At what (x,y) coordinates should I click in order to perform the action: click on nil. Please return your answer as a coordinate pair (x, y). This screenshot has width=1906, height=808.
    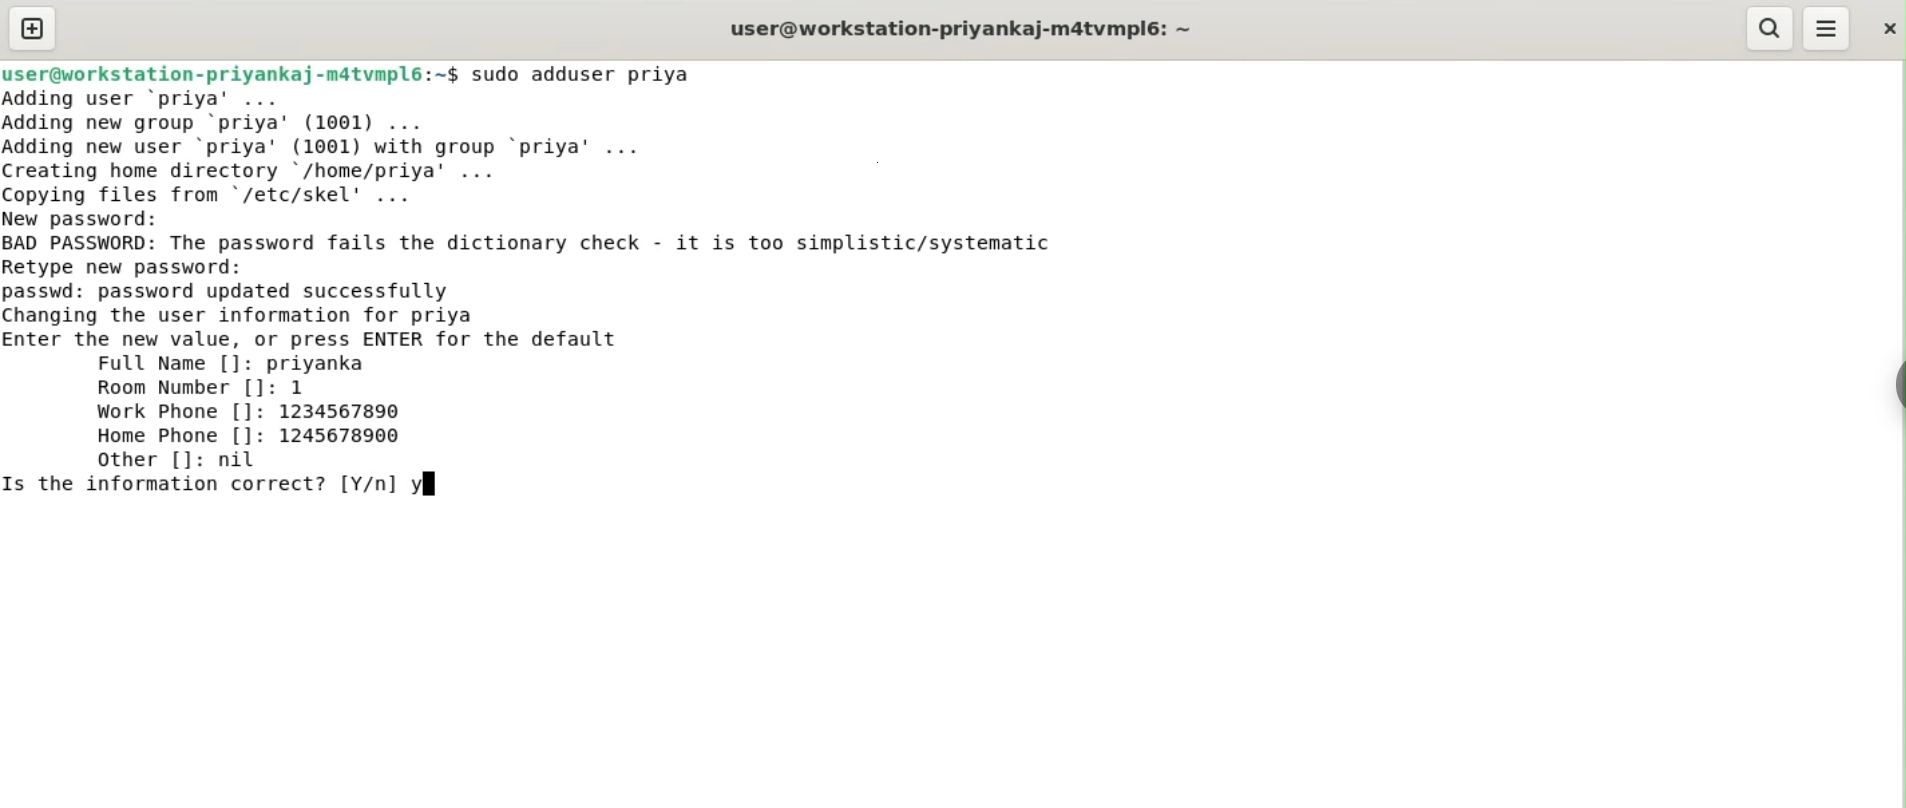
    Looking at the image, I should click on (247, 461).